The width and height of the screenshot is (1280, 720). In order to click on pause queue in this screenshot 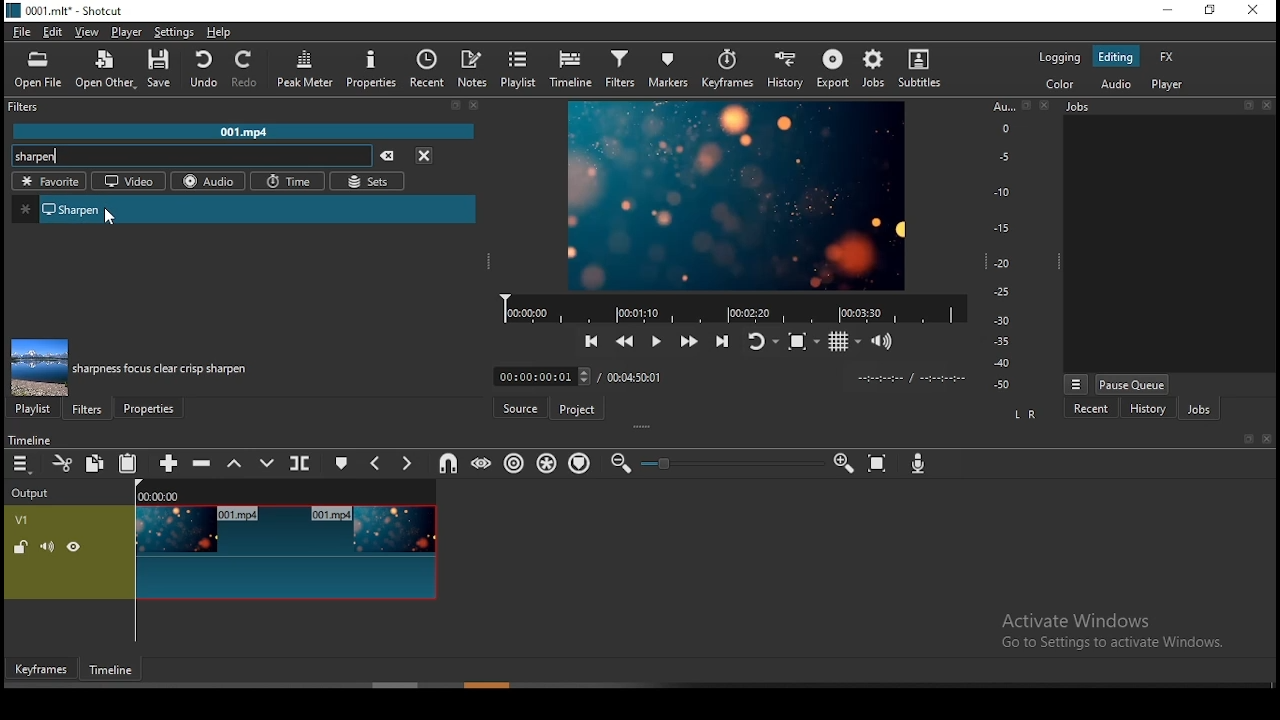, I will do `click(1131, 384)`.